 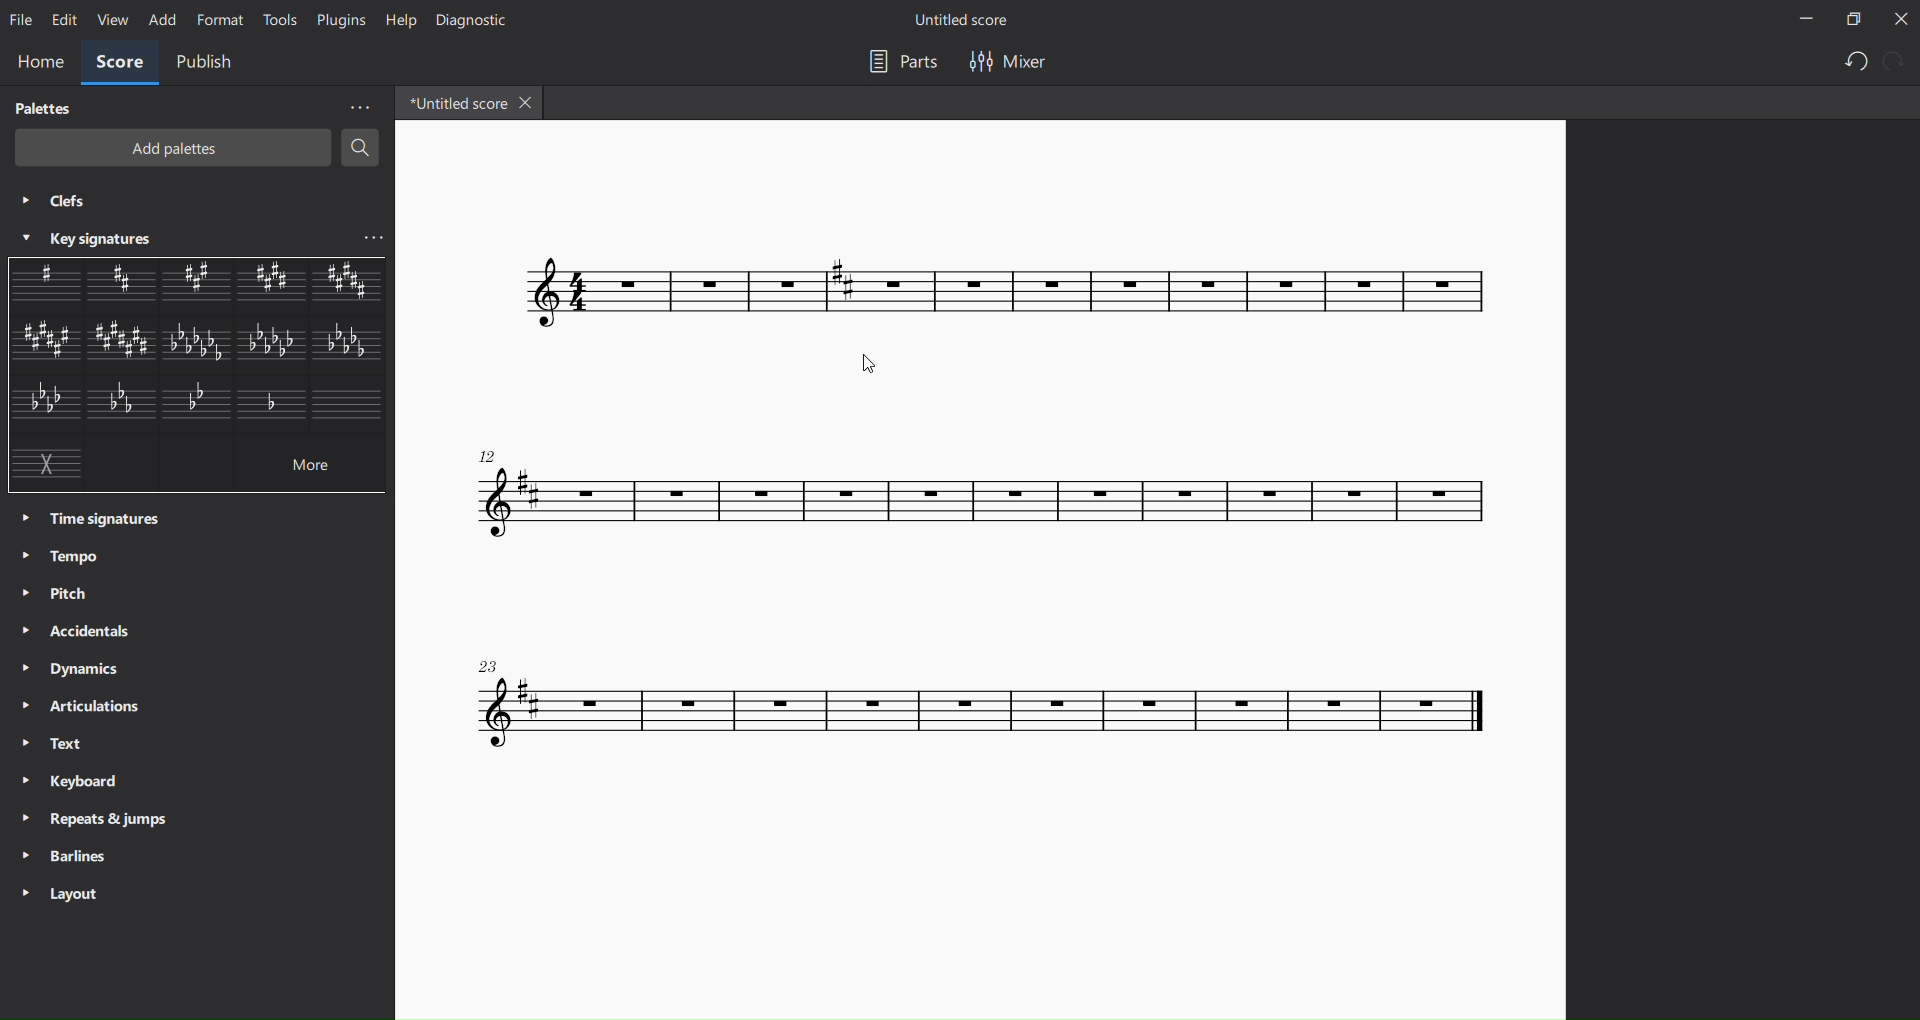 I want to click on file, so click(x=23, y=19).